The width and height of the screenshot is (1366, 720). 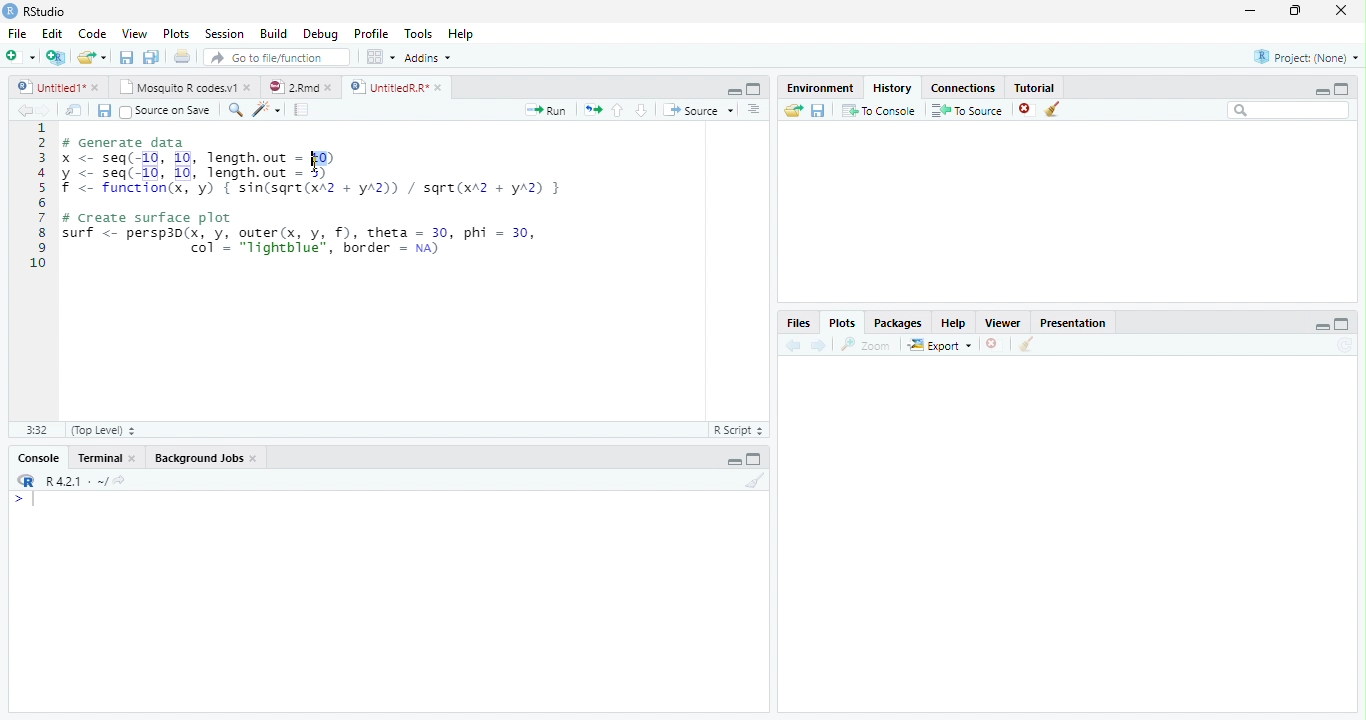 What do you see at coordinates (893, 87) in the screenshot?
I see `History` at bounding box center [893, 87].